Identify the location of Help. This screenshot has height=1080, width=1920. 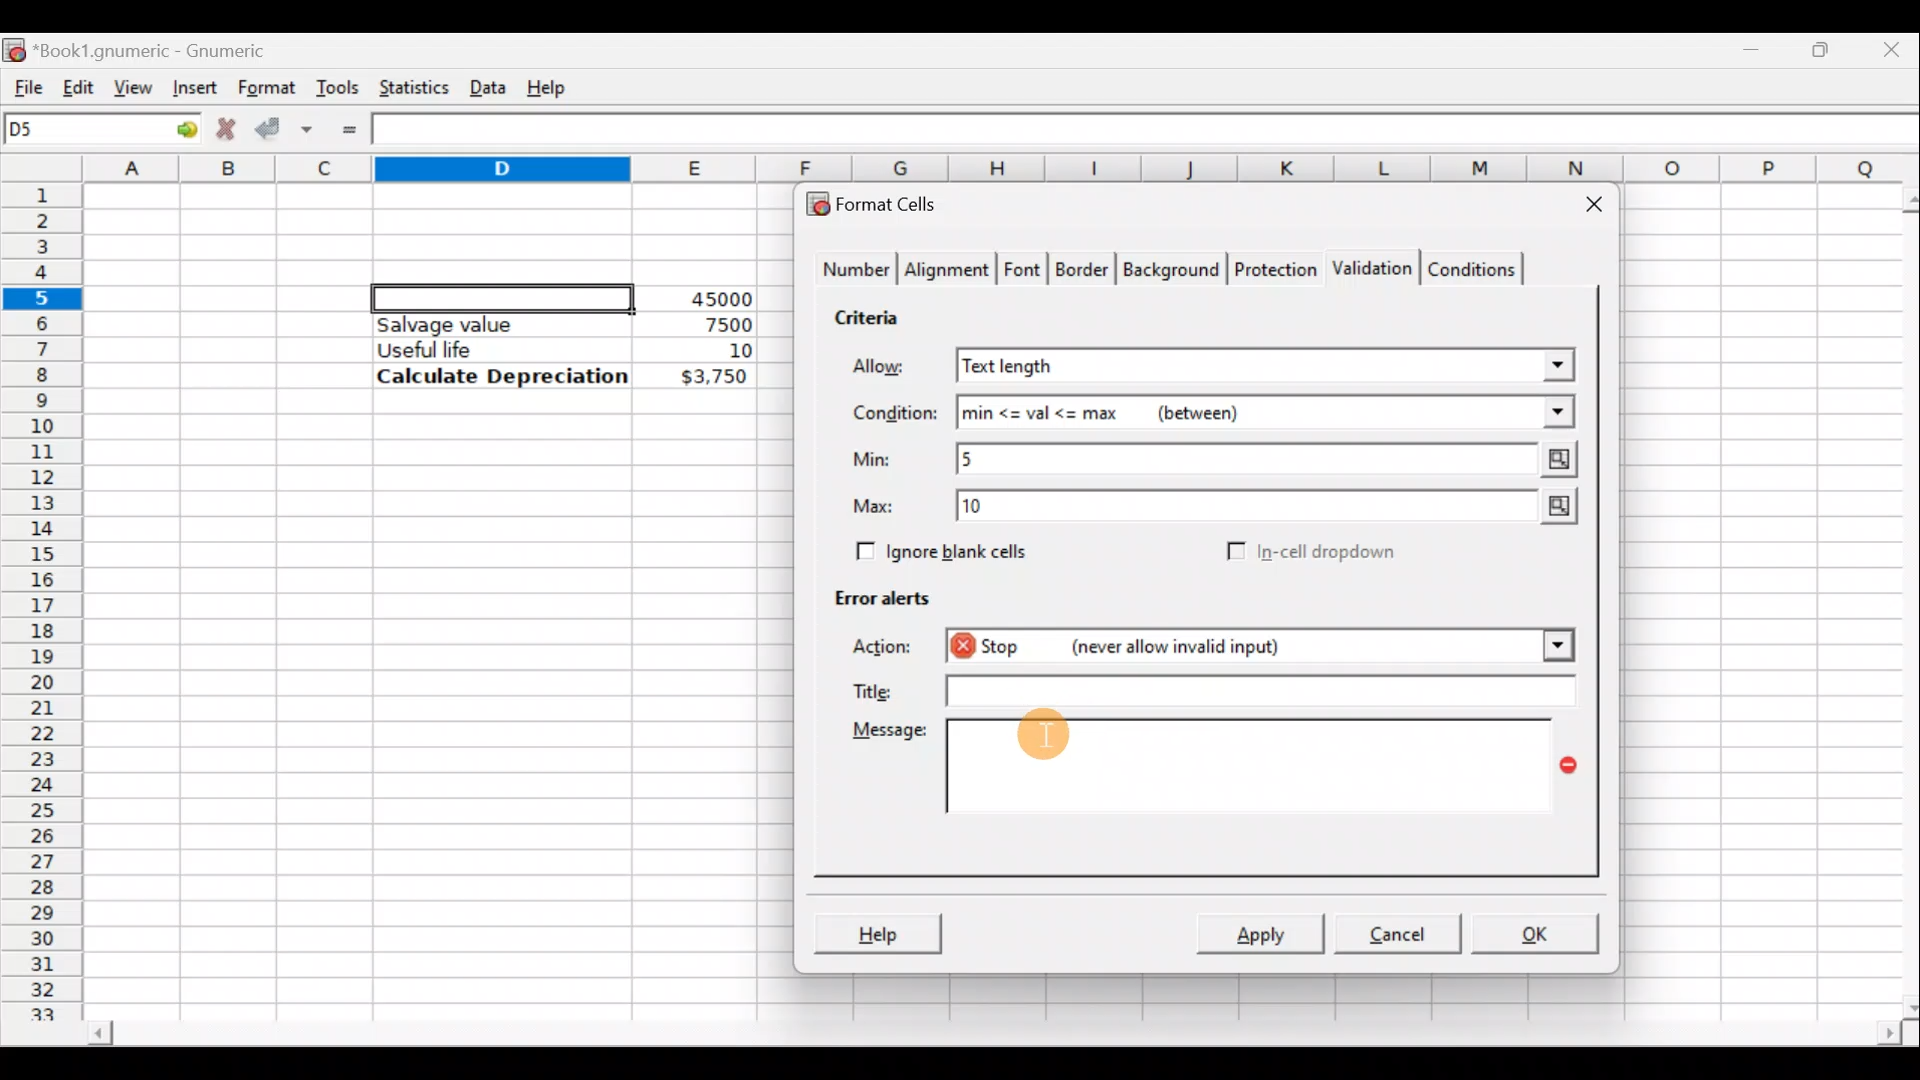
(550, 86).